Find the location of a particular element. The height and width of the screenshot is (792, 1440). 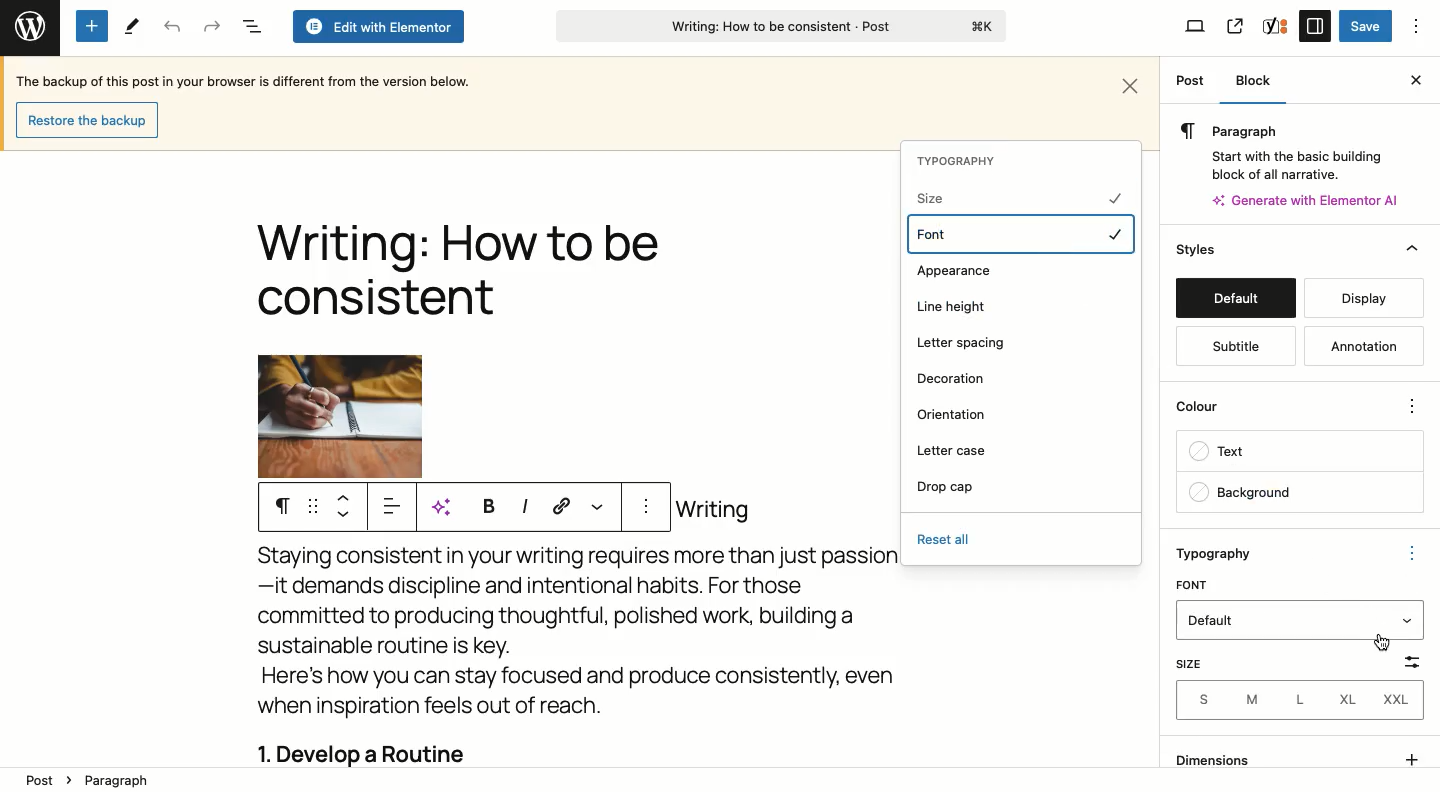

Paragraph is located at coordinates (128, 781).